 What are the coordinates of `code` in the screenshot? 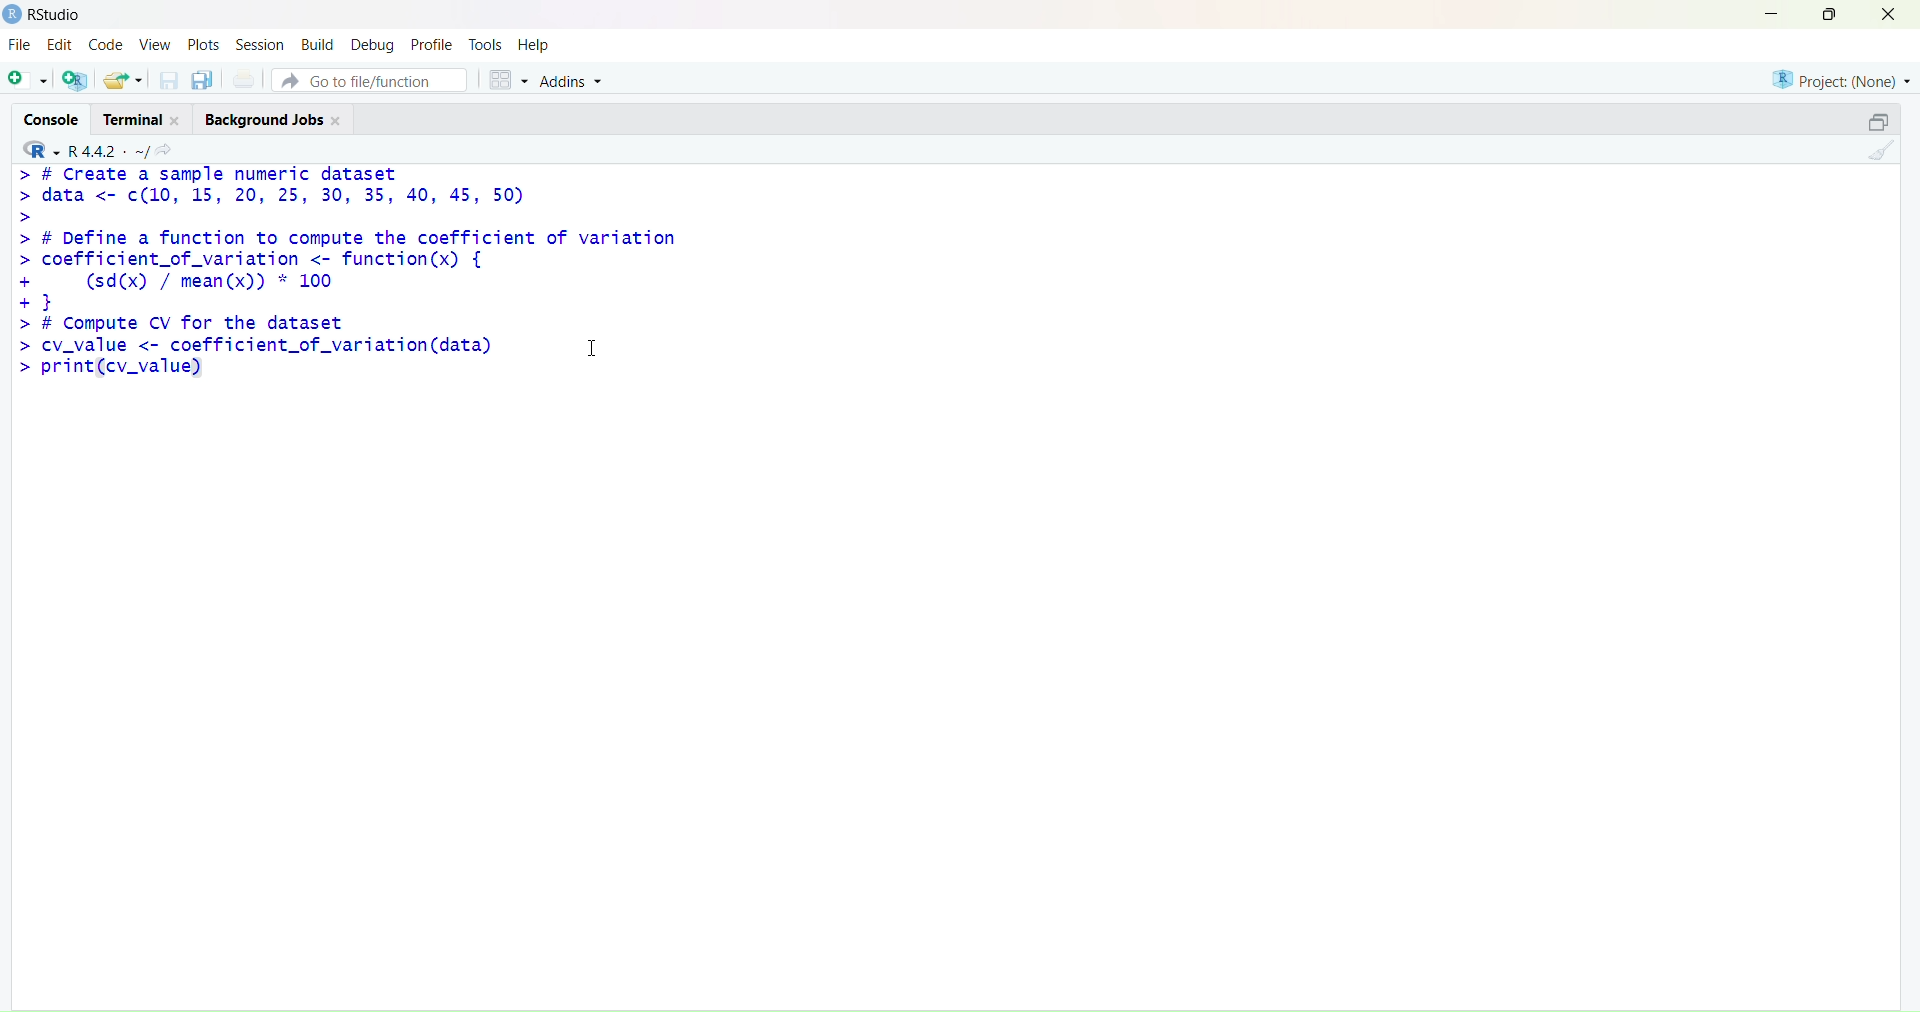 It's located at (106, 45).